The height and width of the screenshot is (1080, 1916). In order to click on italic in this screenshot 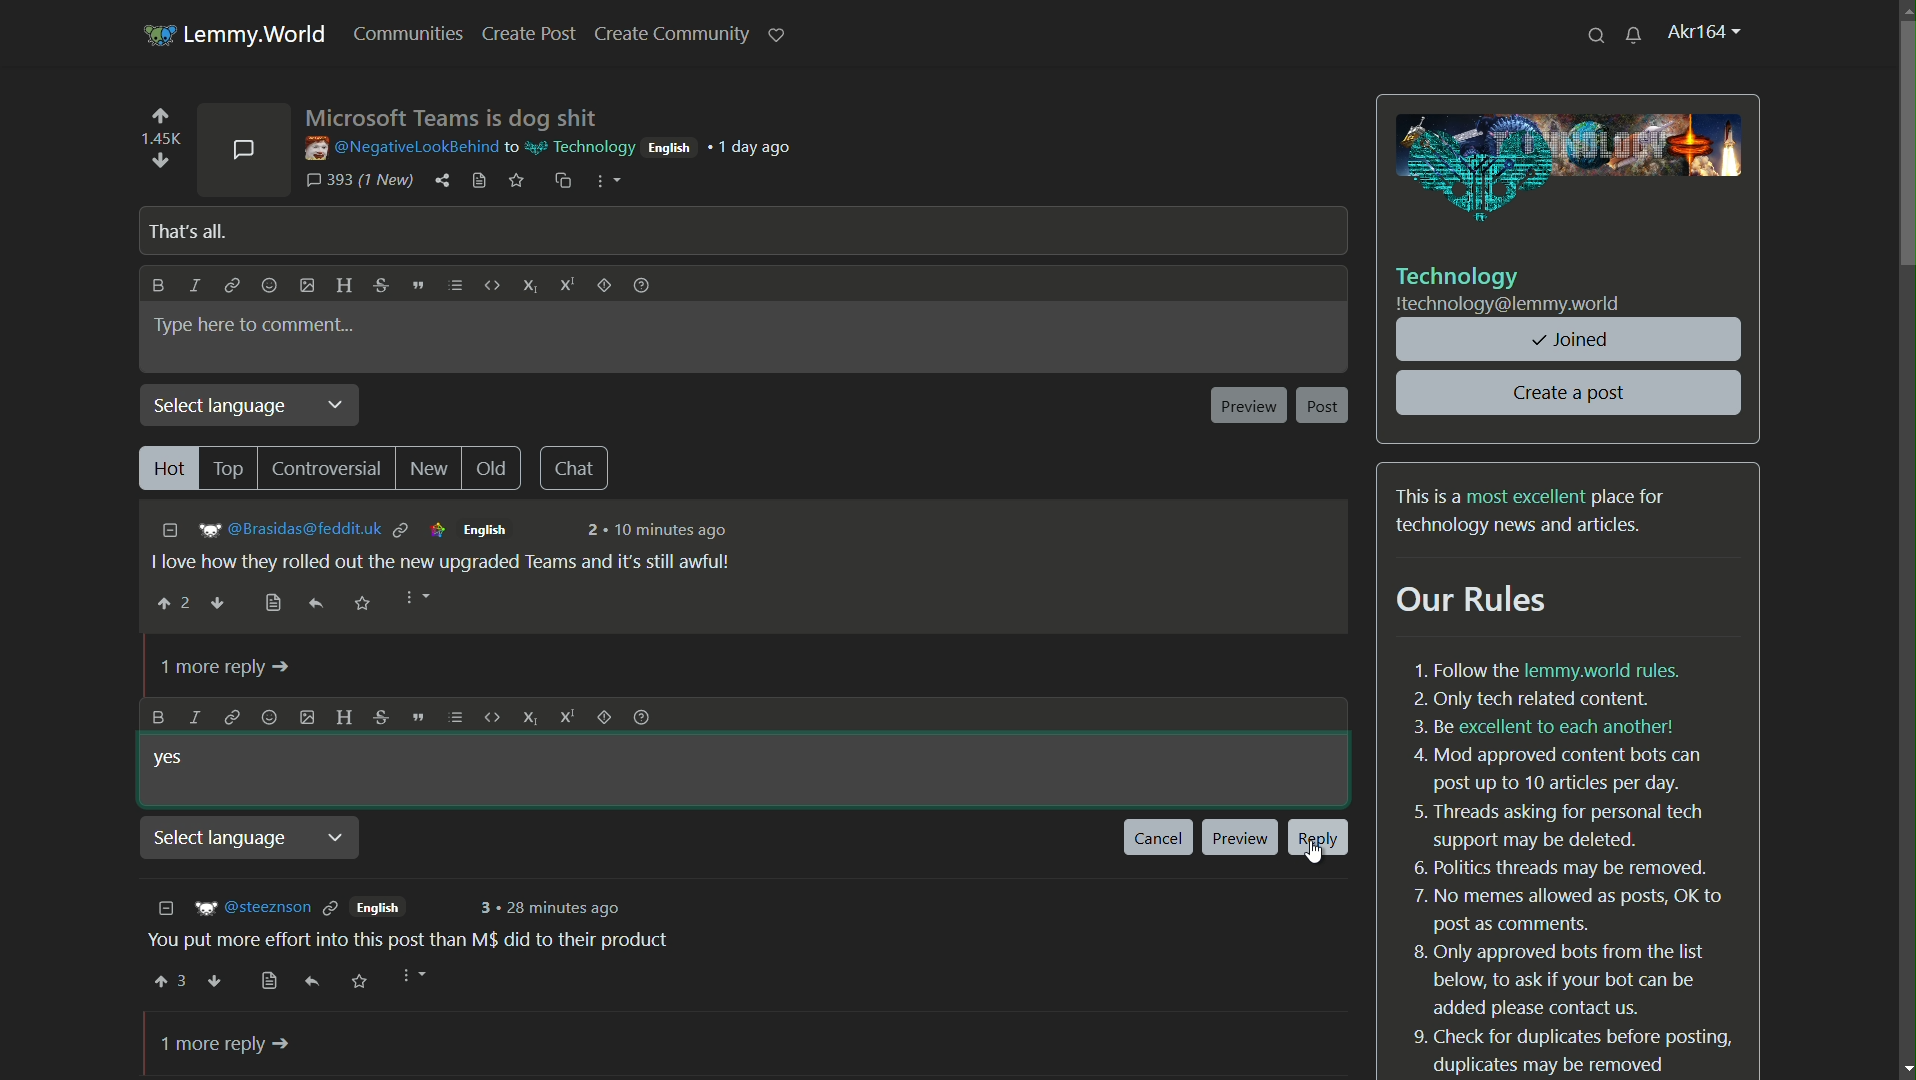, I will do `click(196, 717)`.